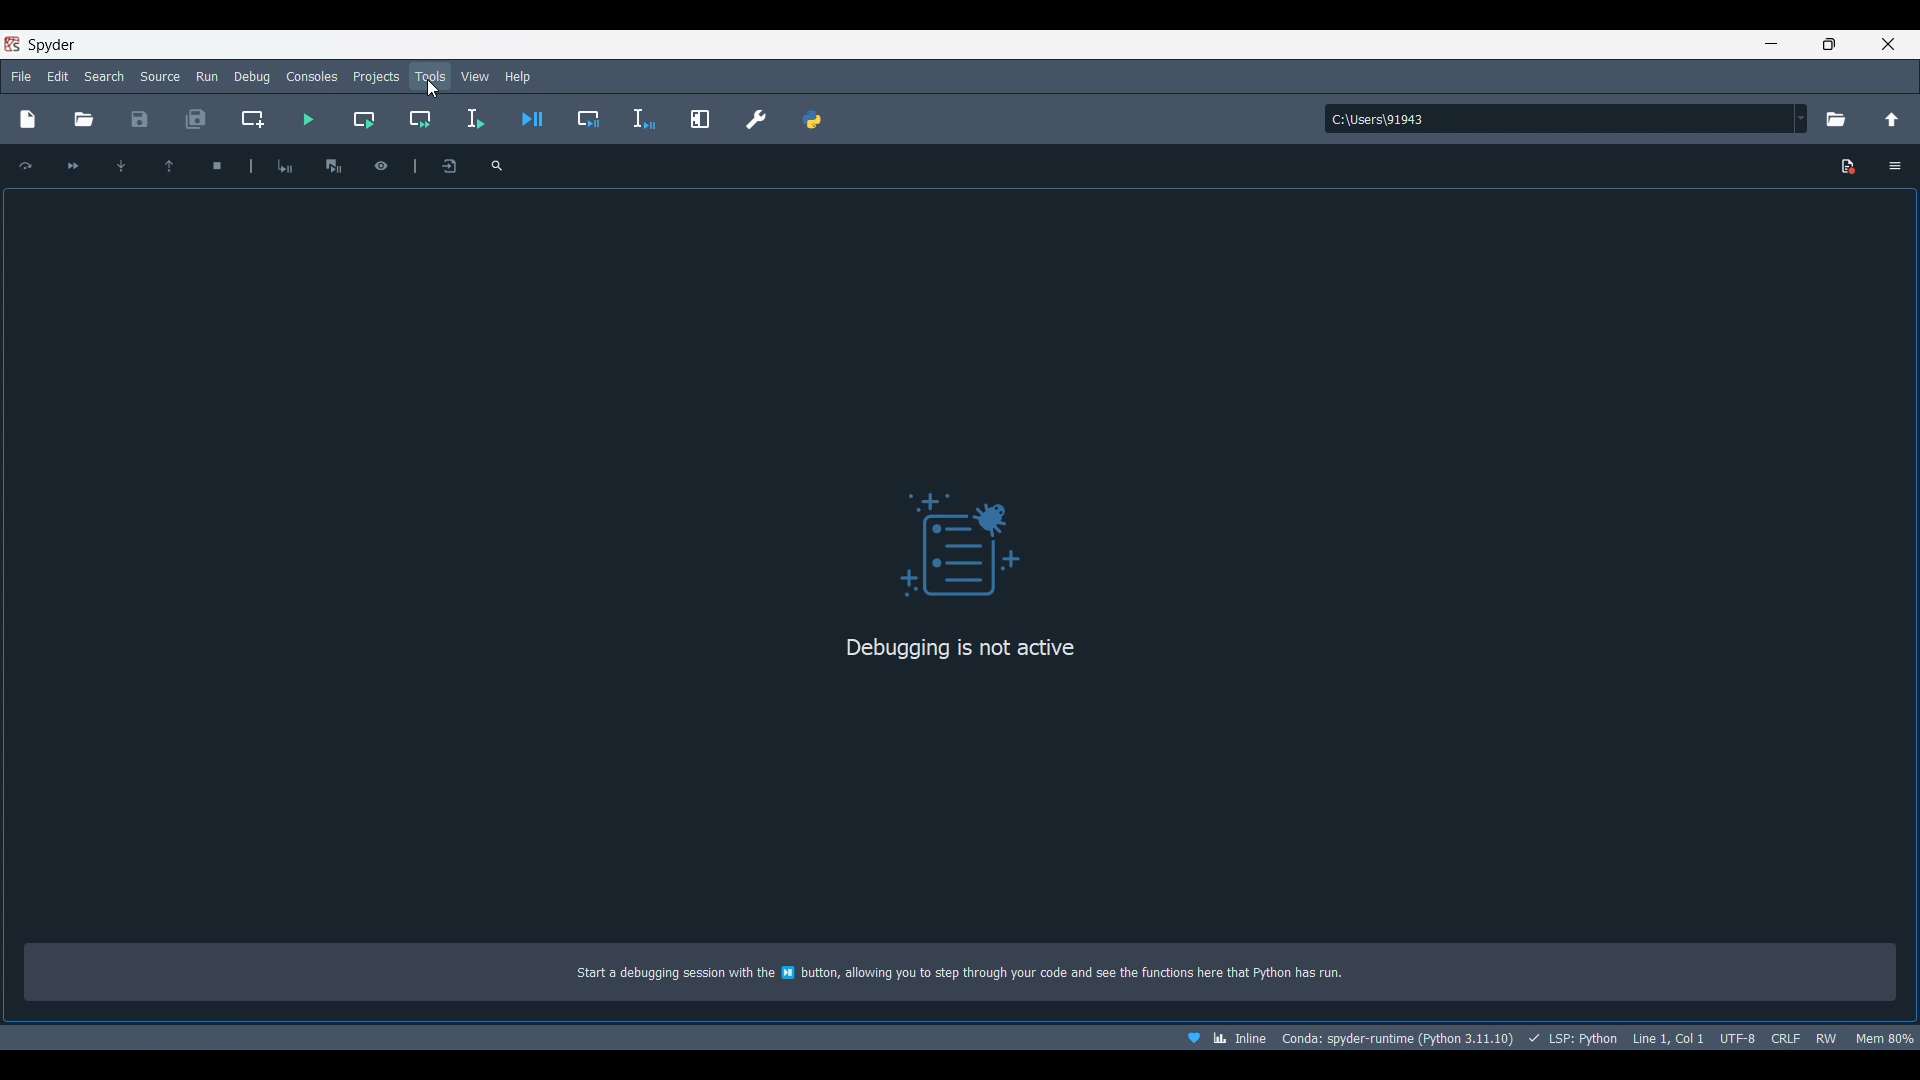 Image resolution: width=1920 pixels, height=1080 pixels. Describe the element at coordinates (169, 164) in the screenshot. I see `move up` at that location.